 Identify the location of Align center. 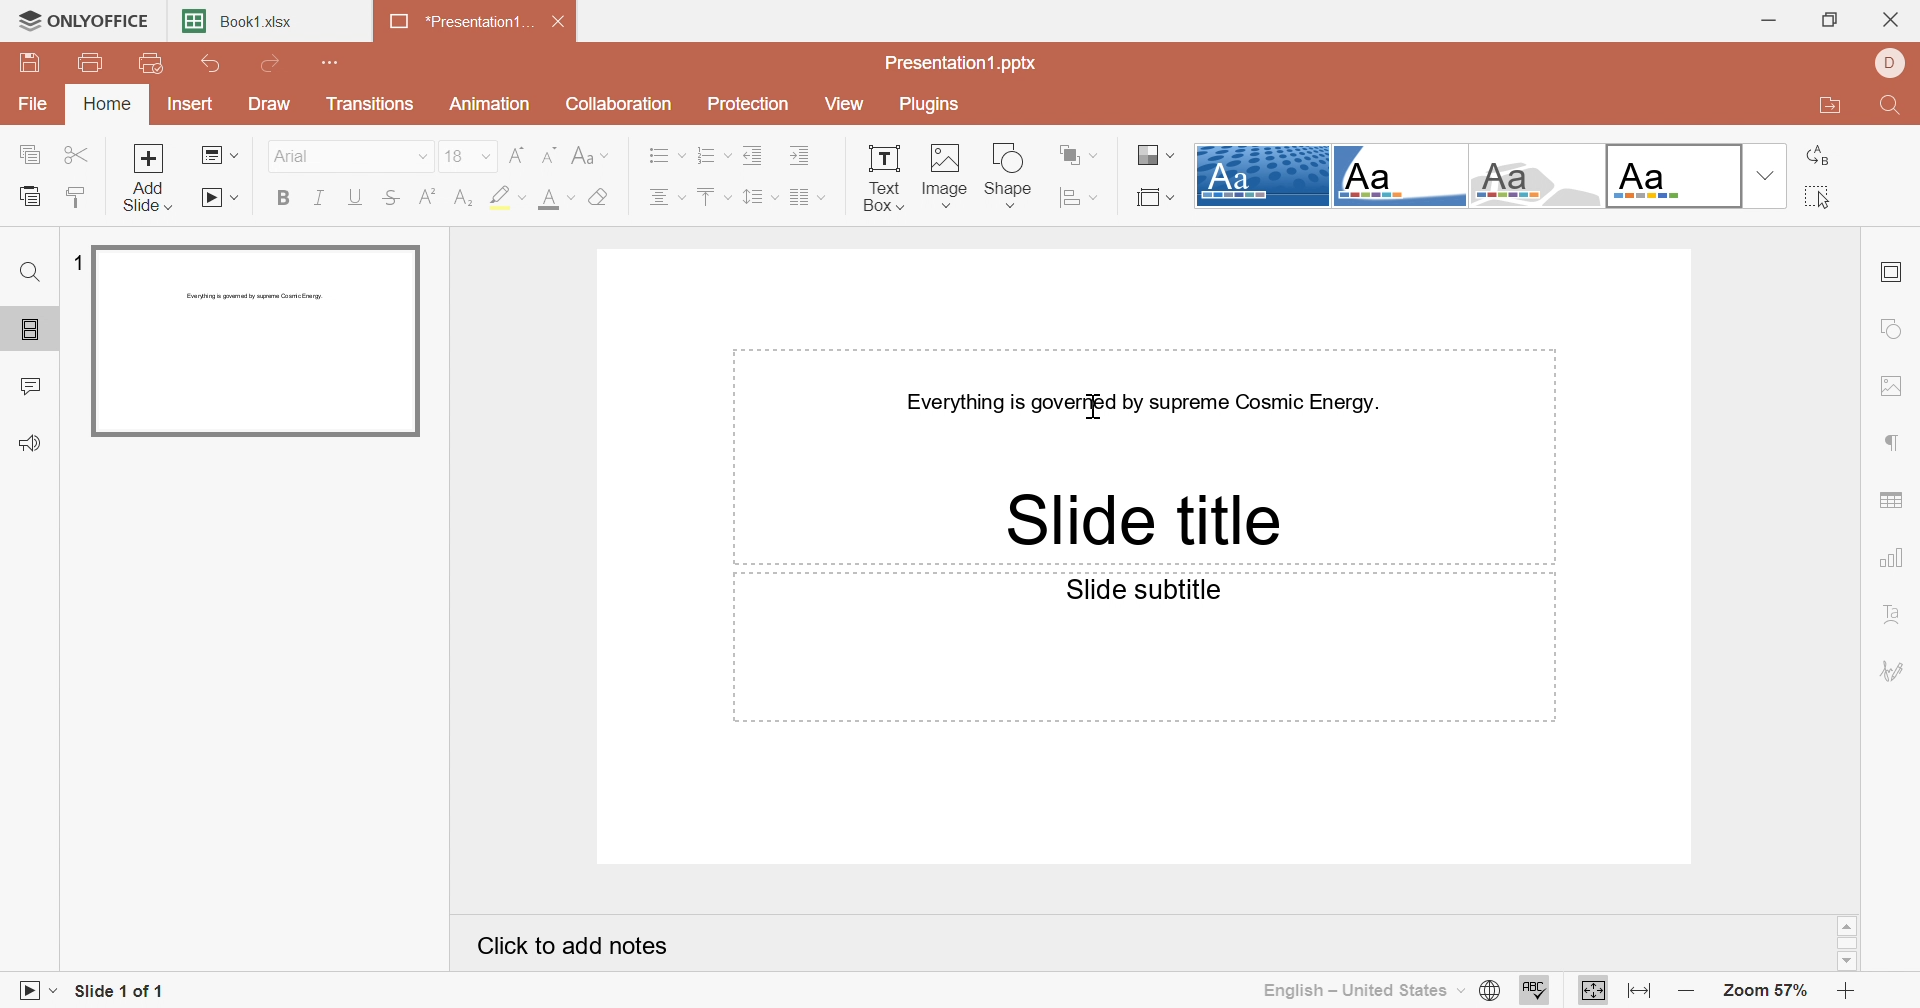
(669, 196).